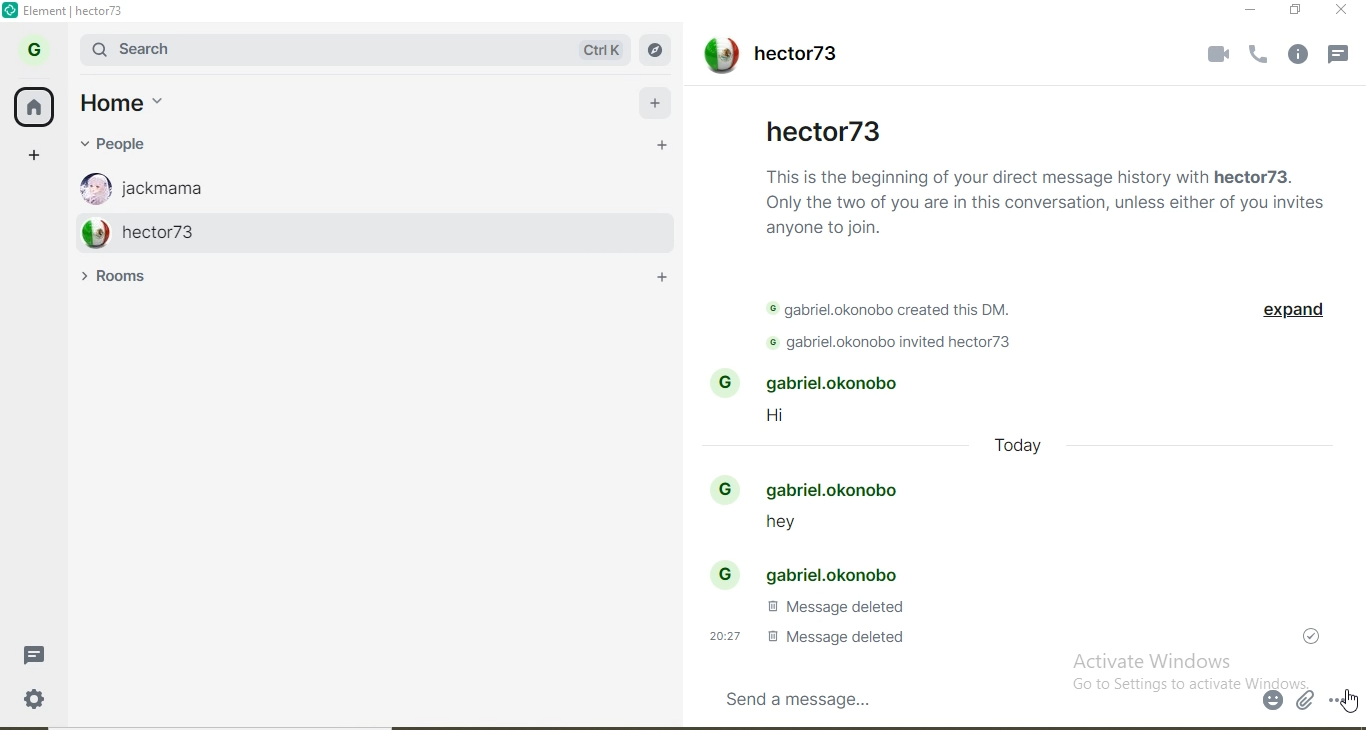 This screenshot has width=1366, height=730. I want to click on hector73, so click(768, 57).